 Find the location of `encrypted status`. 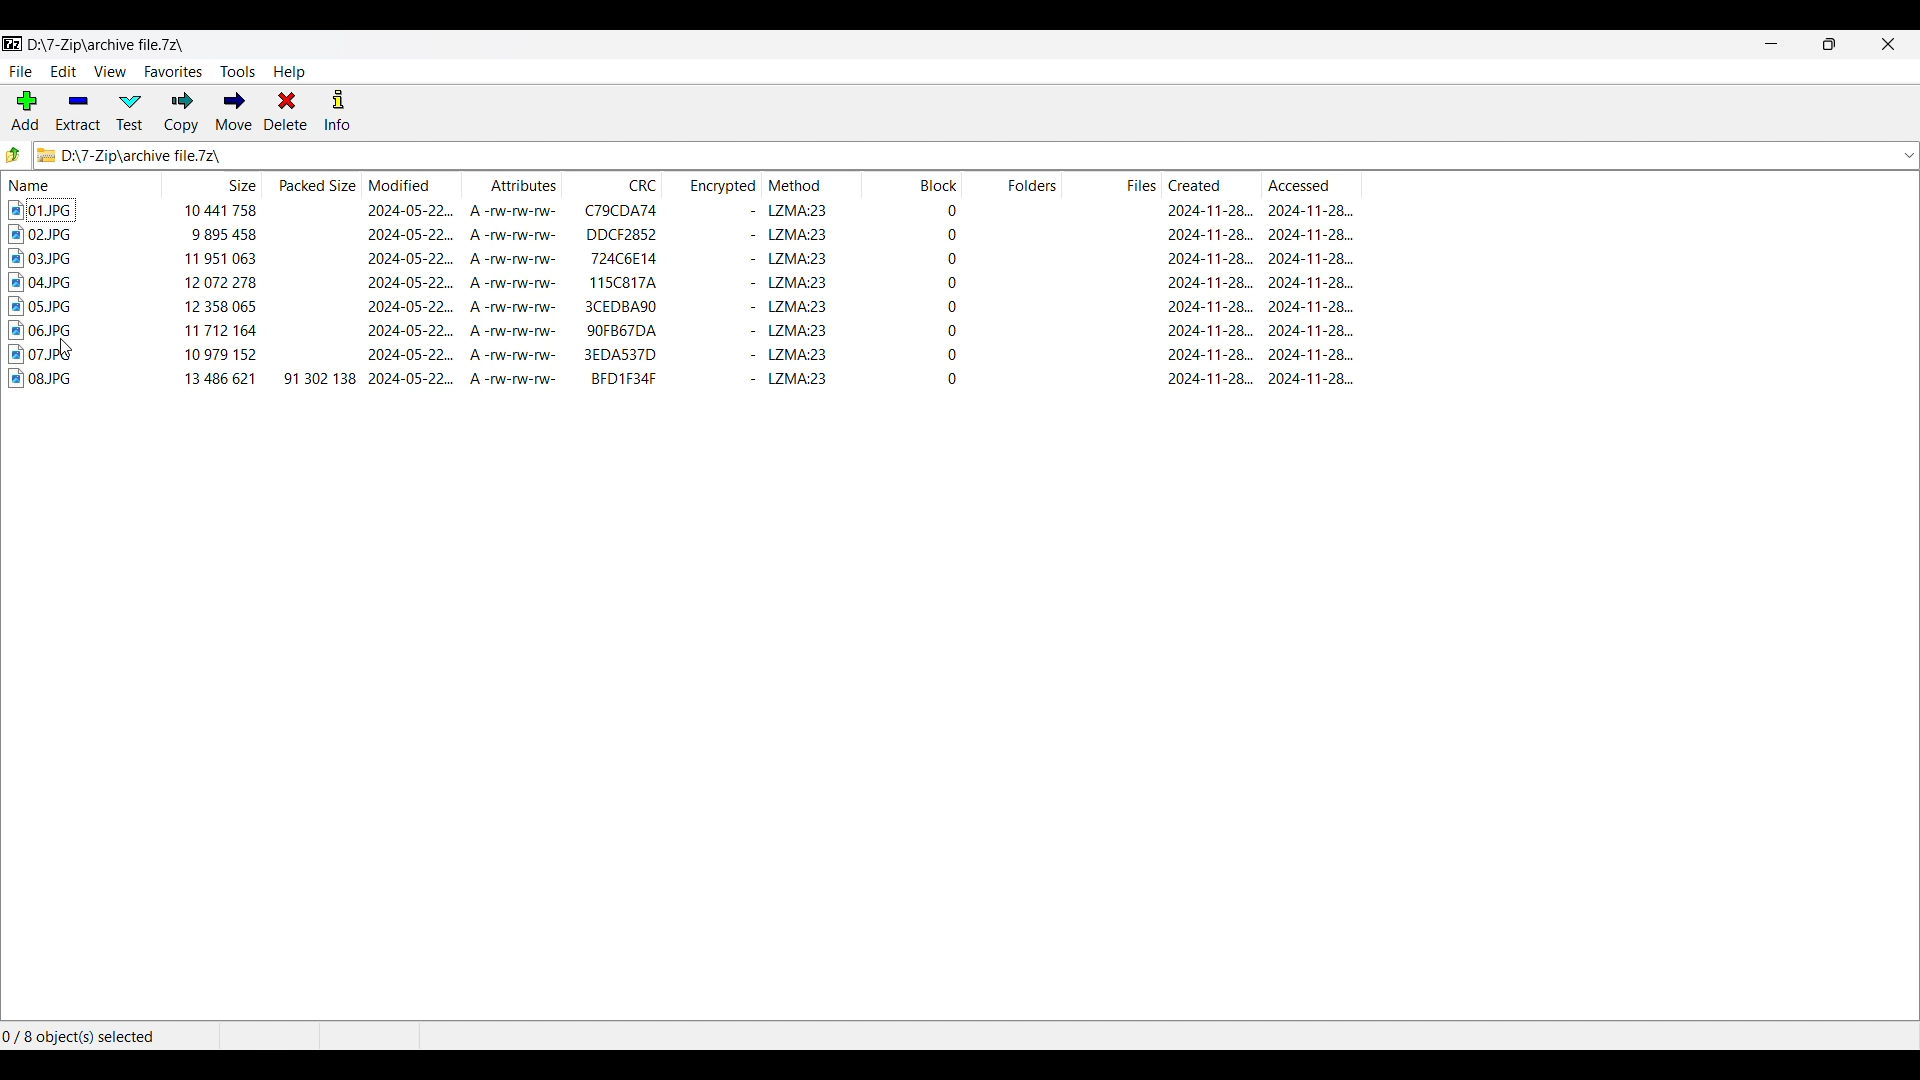

encrypted status is located at coordinates (749, 307).